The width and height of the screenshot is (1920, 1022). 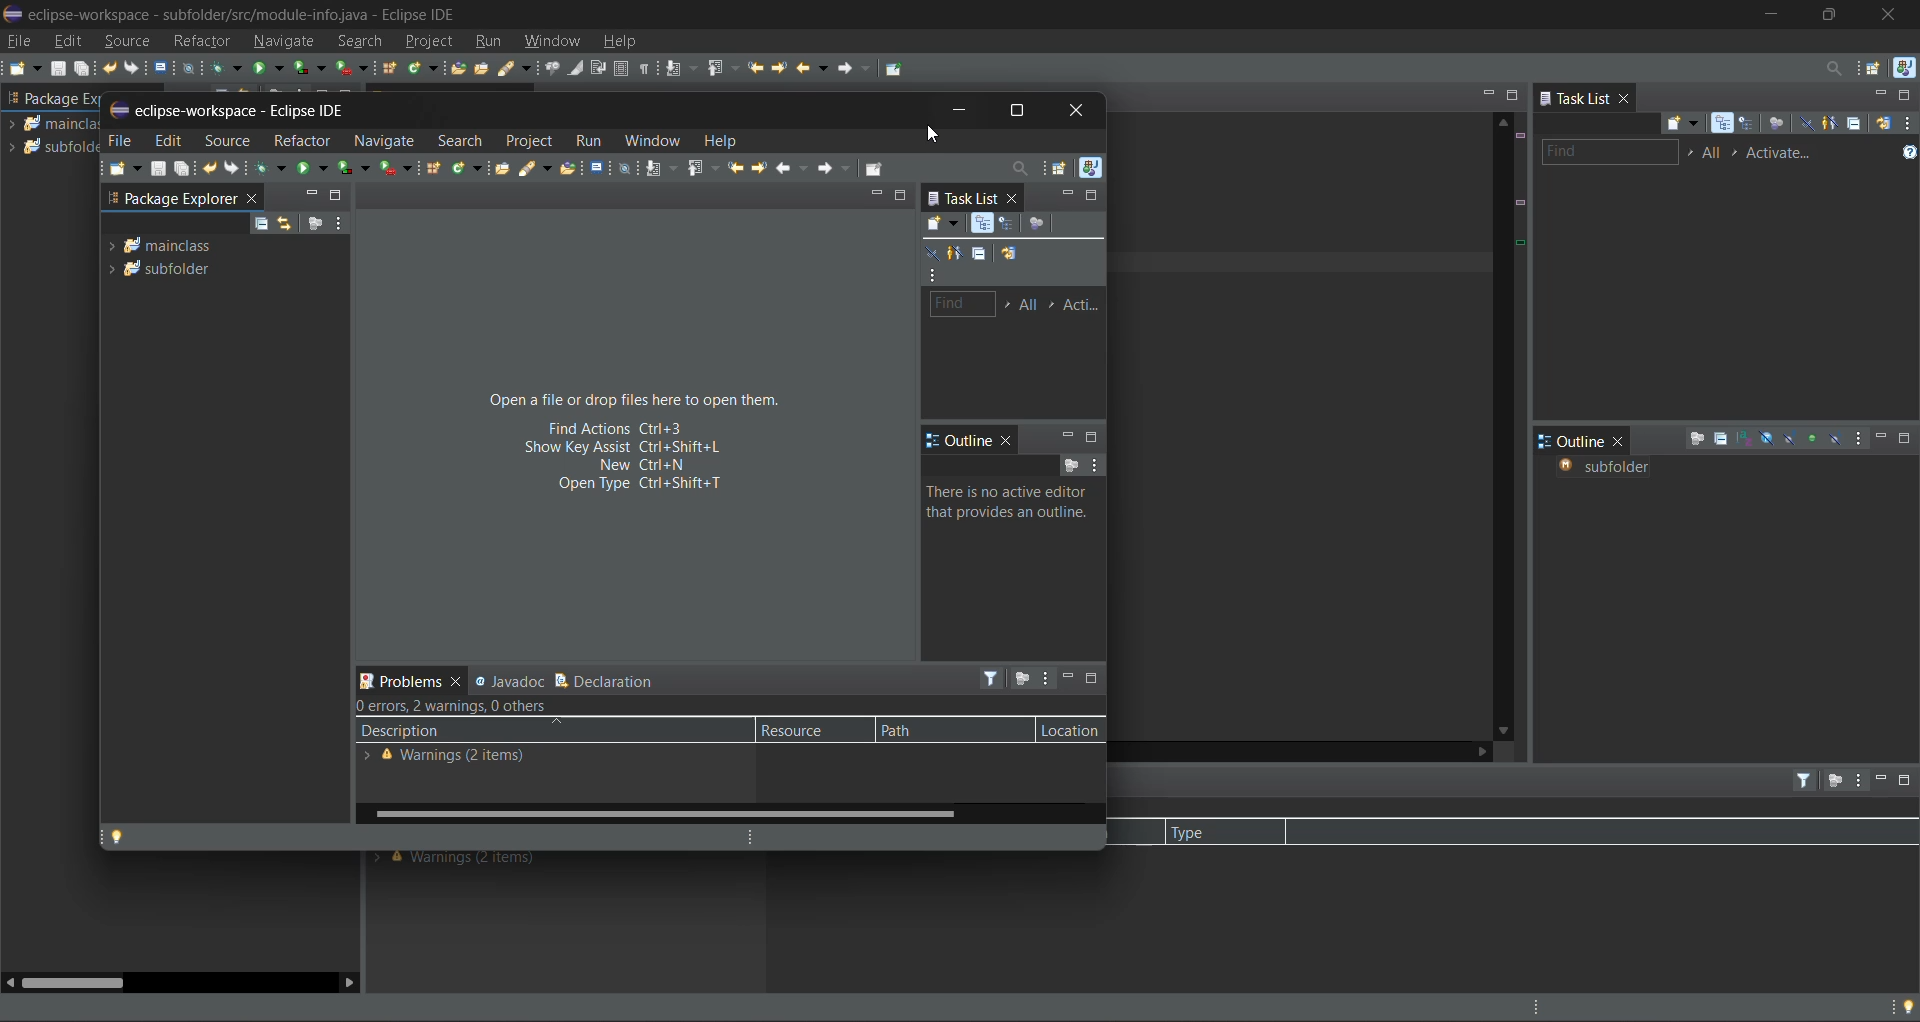 I want to click on window, so click(x=650, y=140).